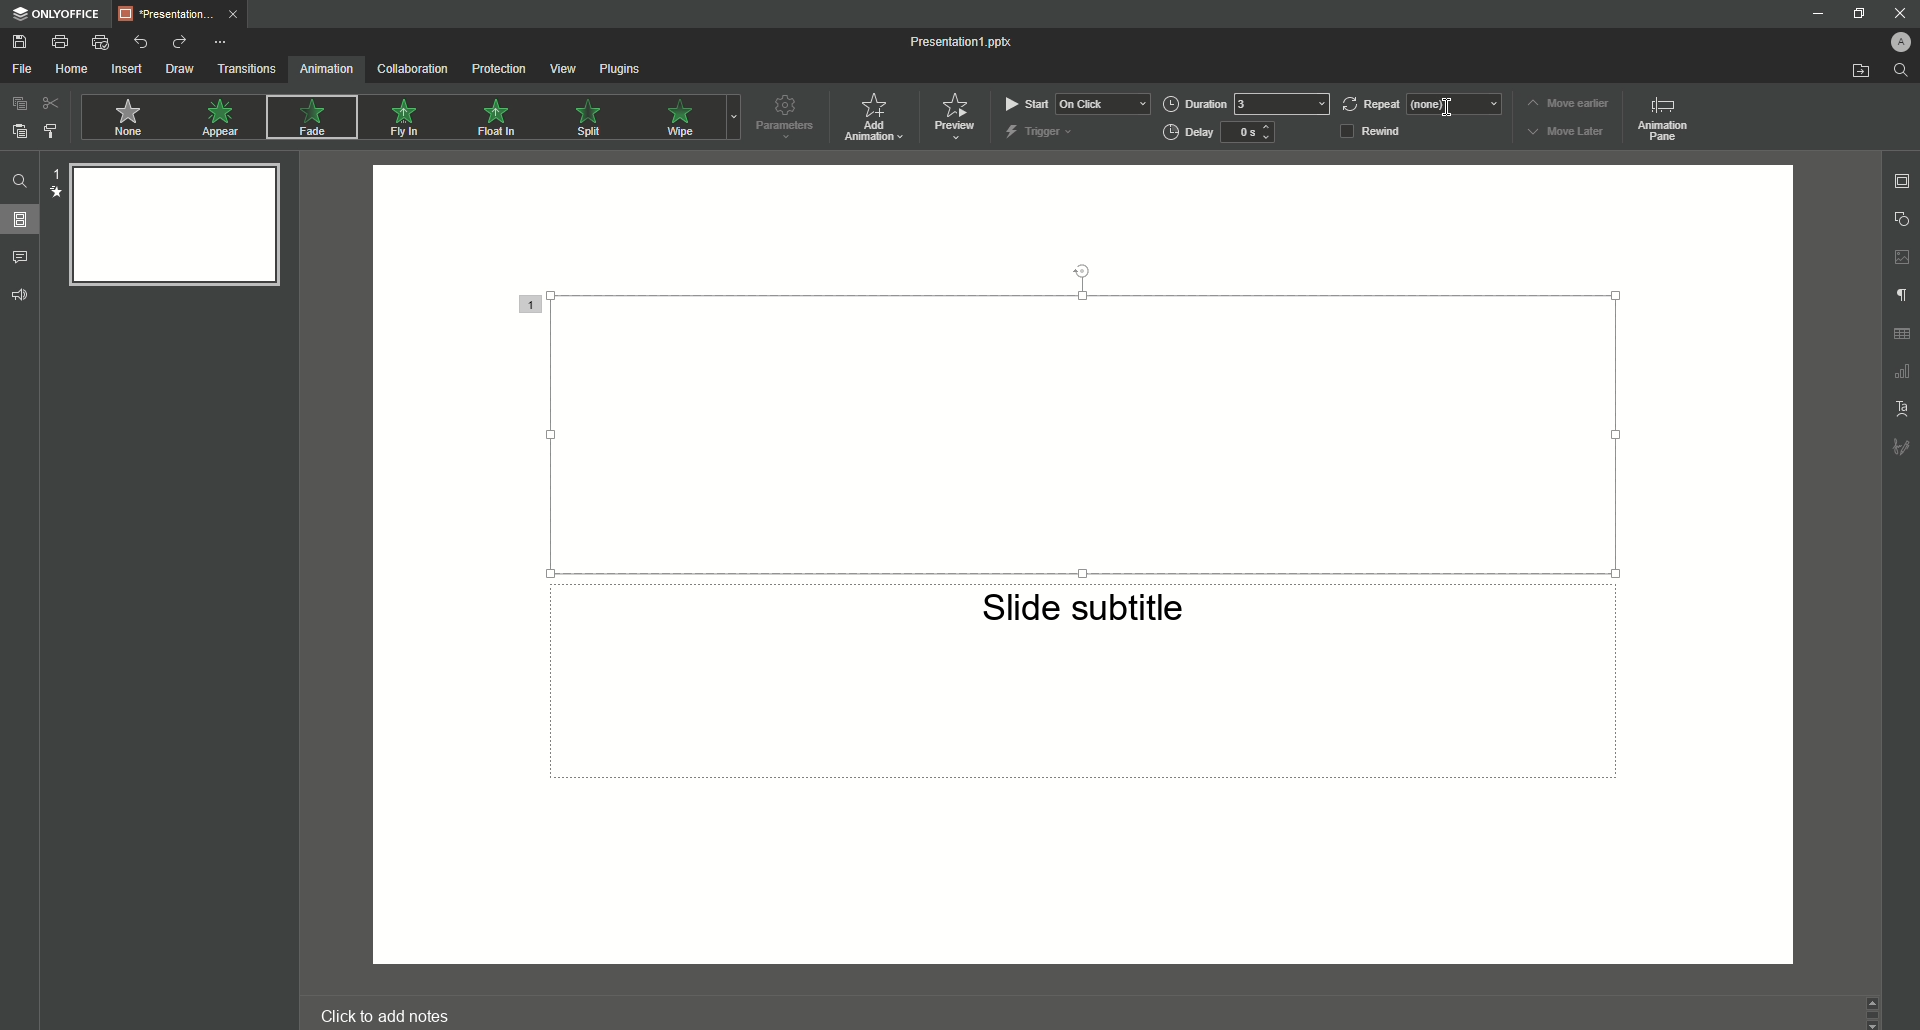  Describe the element at coordinates (21, 258) in the screenshot. I see `Comments` at that location.